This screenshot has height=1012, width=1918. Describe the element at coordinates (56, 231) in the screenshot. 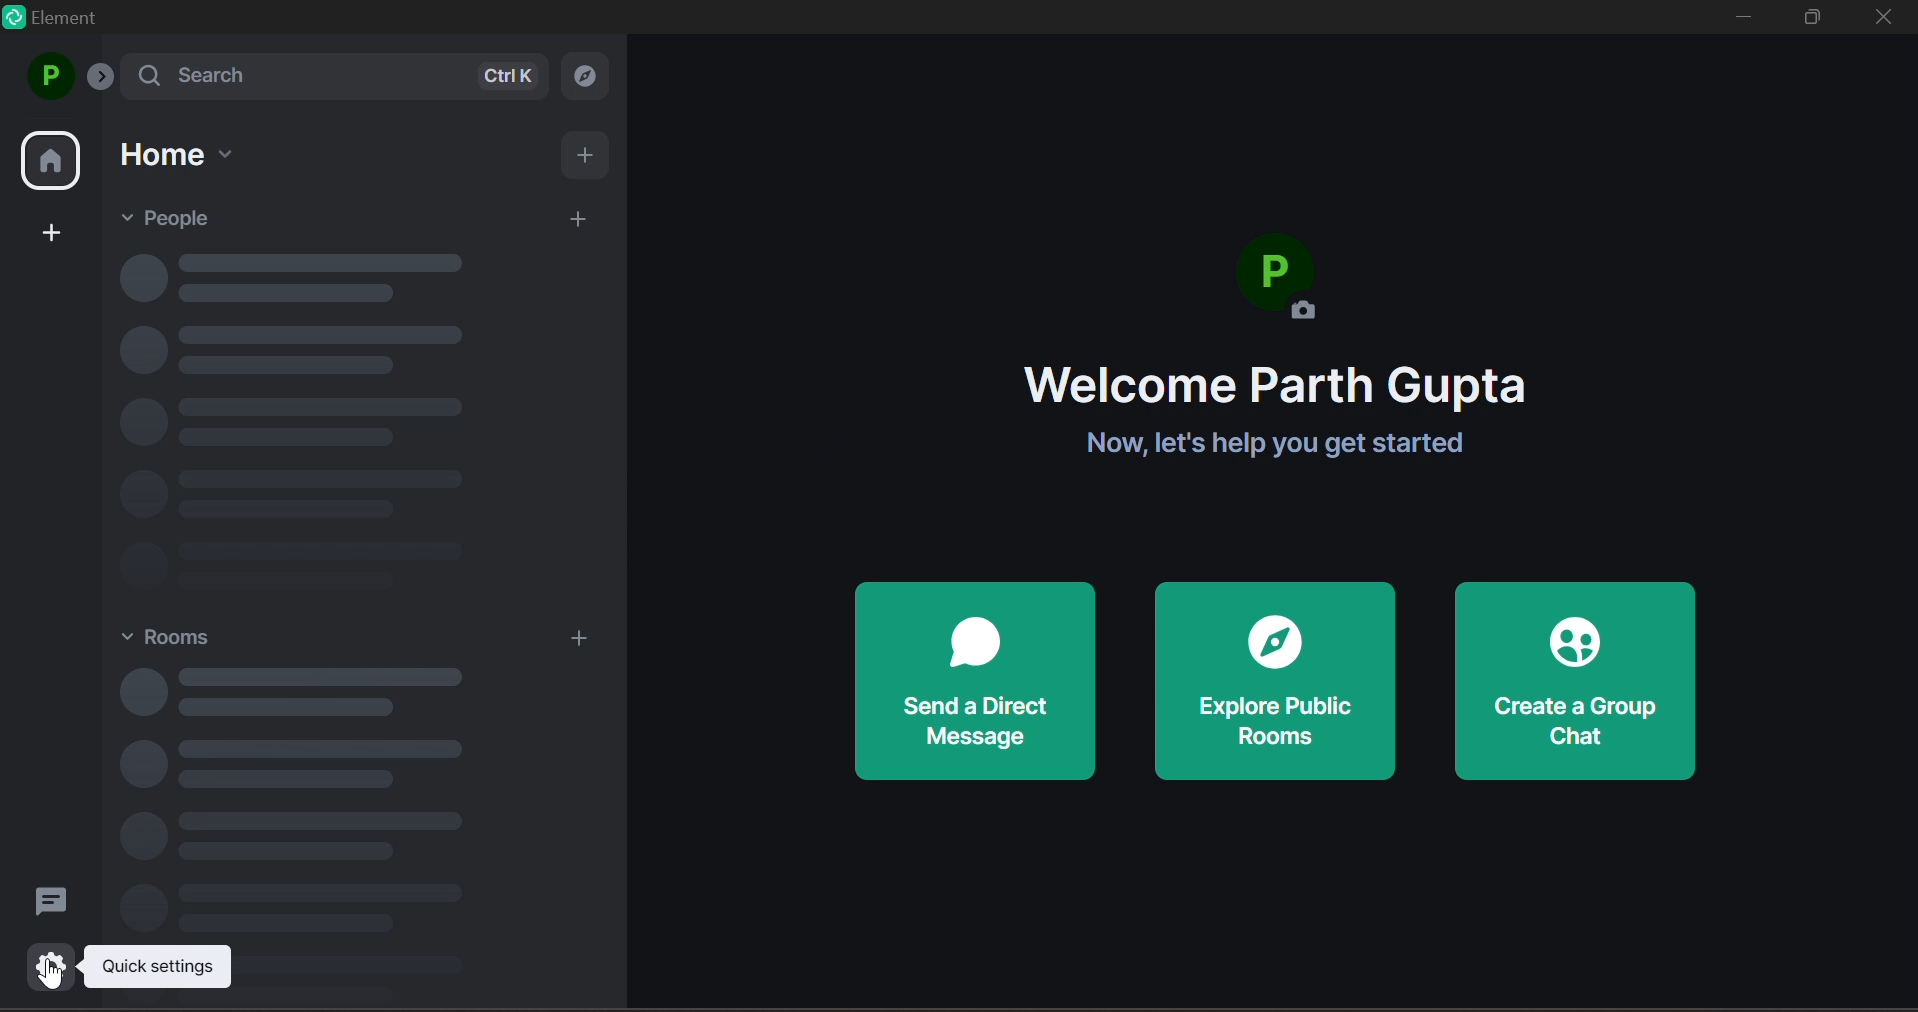

I see `add` at that location.